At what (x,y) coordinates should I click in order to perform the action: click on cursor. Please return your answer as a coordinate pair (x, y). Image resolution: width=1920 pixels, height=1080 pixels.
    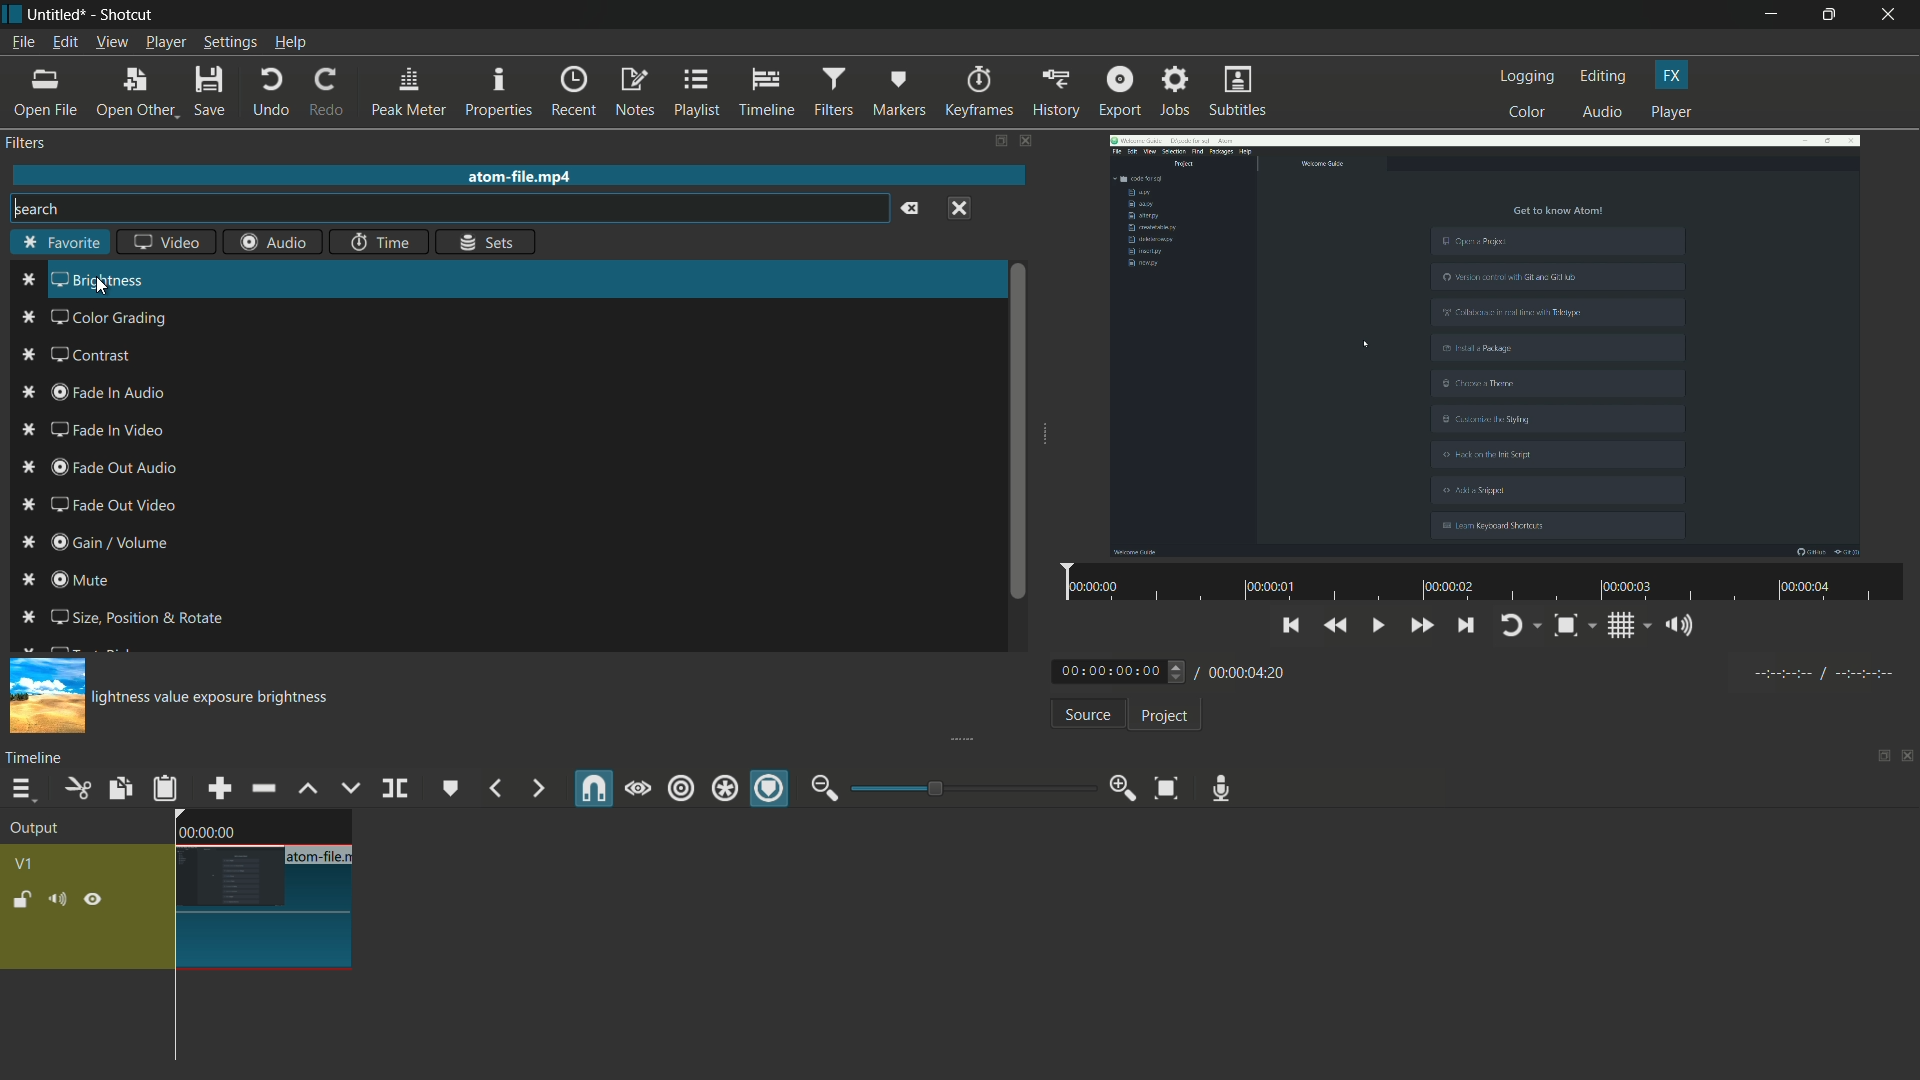
    Looking at the image, I should click on (102, 285).